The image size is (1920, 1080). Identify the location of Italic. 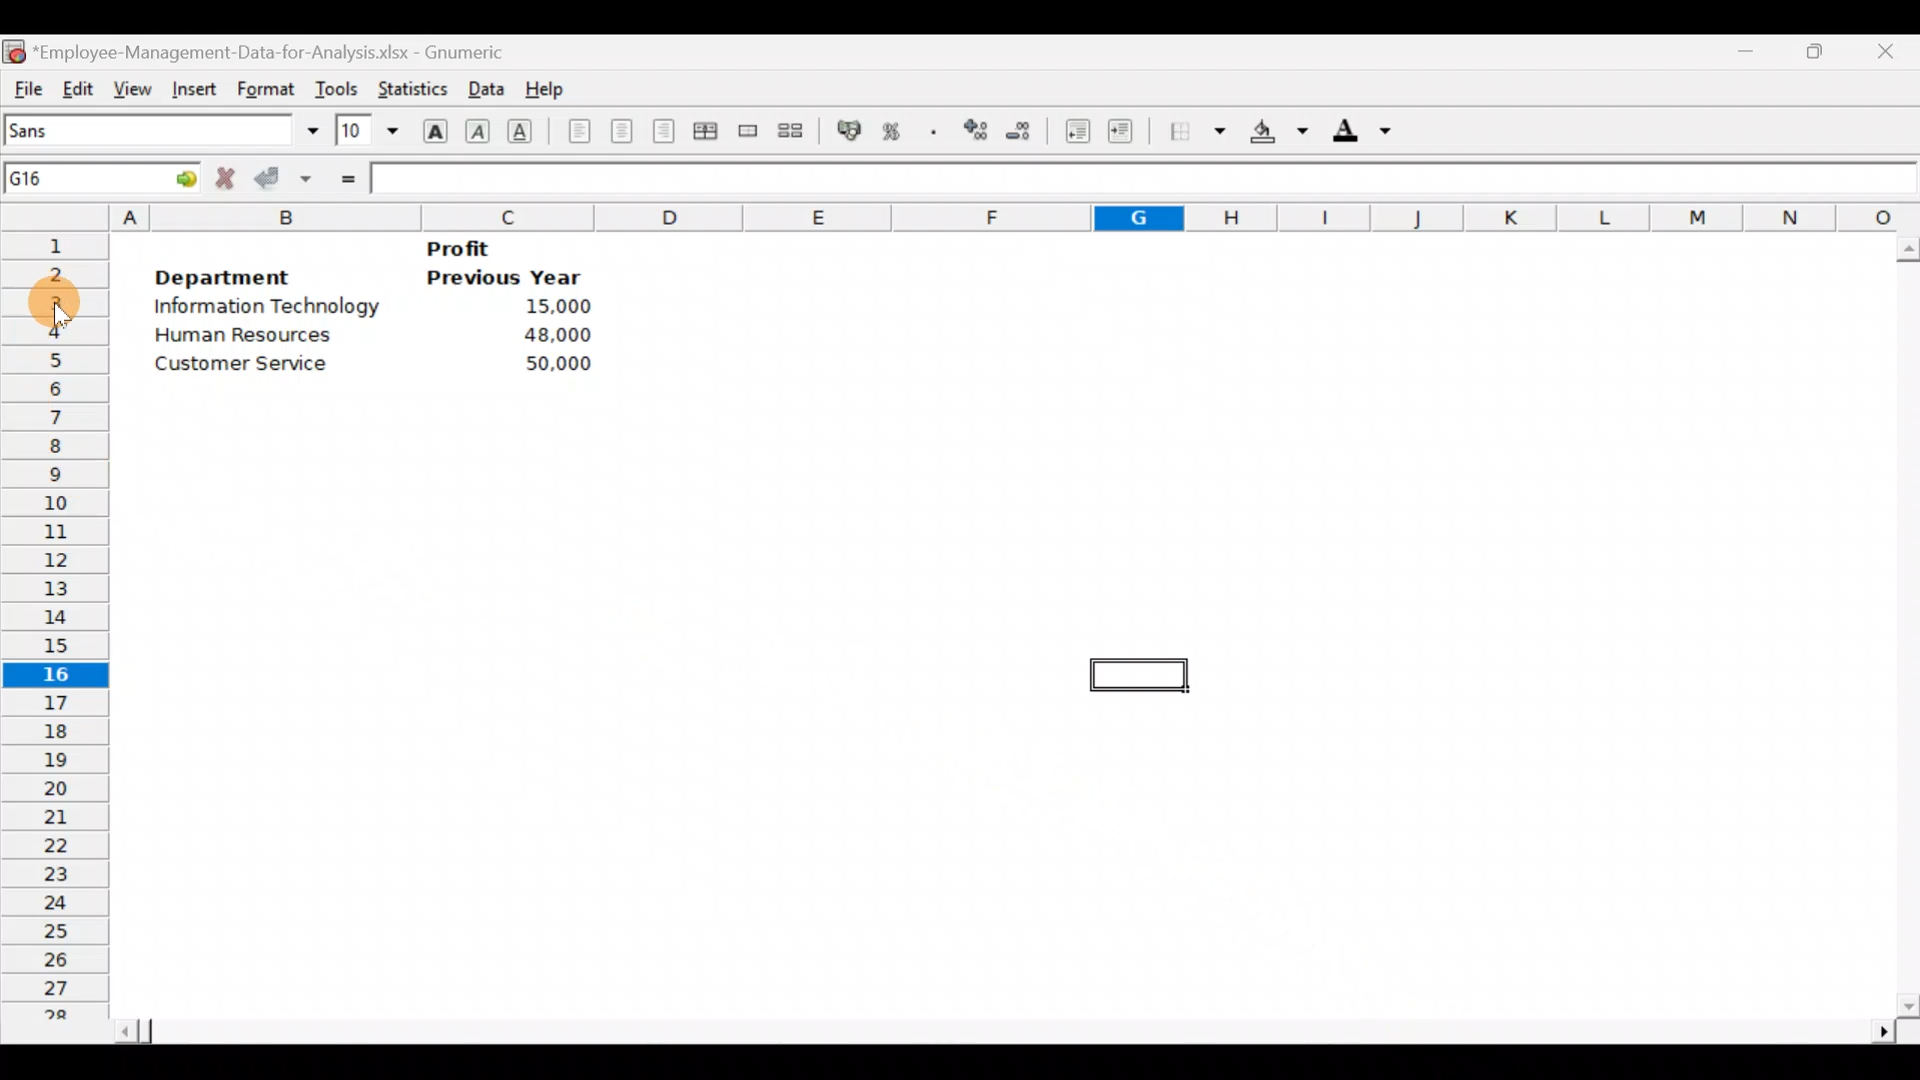
(478, 133).